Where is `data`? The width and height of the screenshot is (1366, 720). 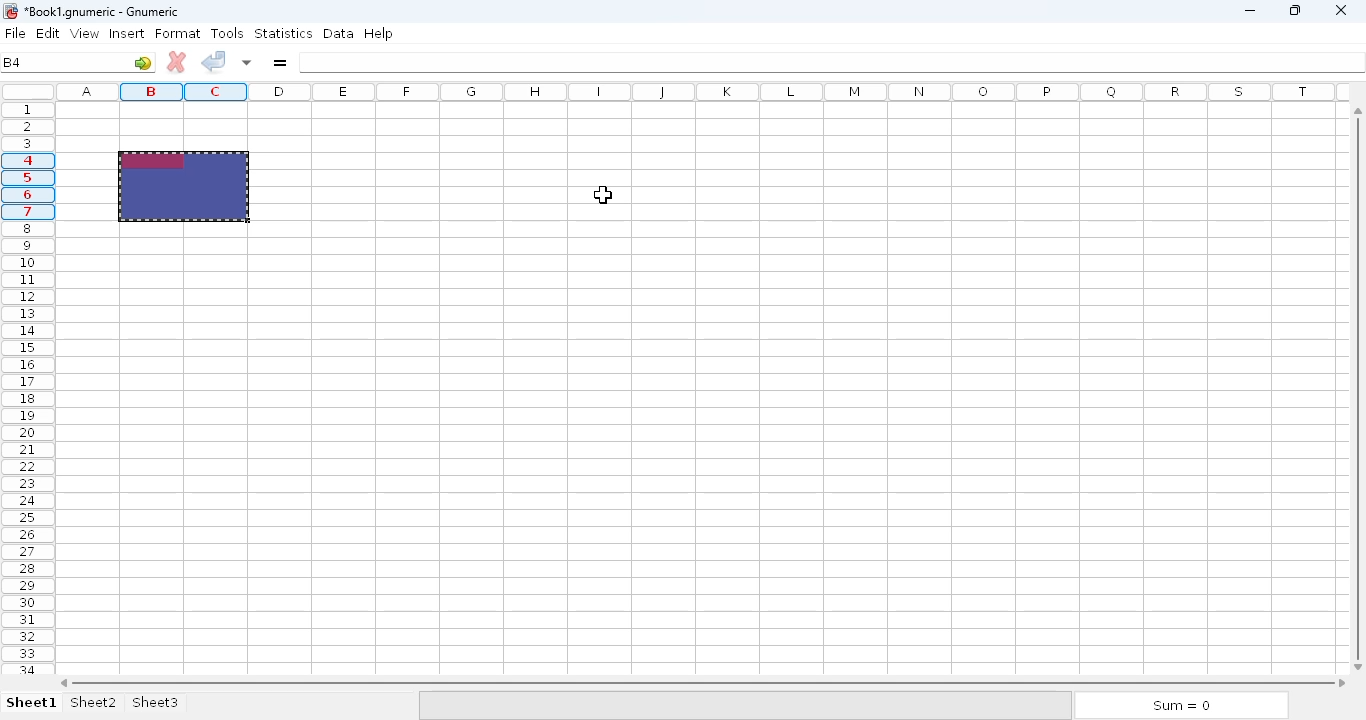
data is located at coordinates (338, 33).